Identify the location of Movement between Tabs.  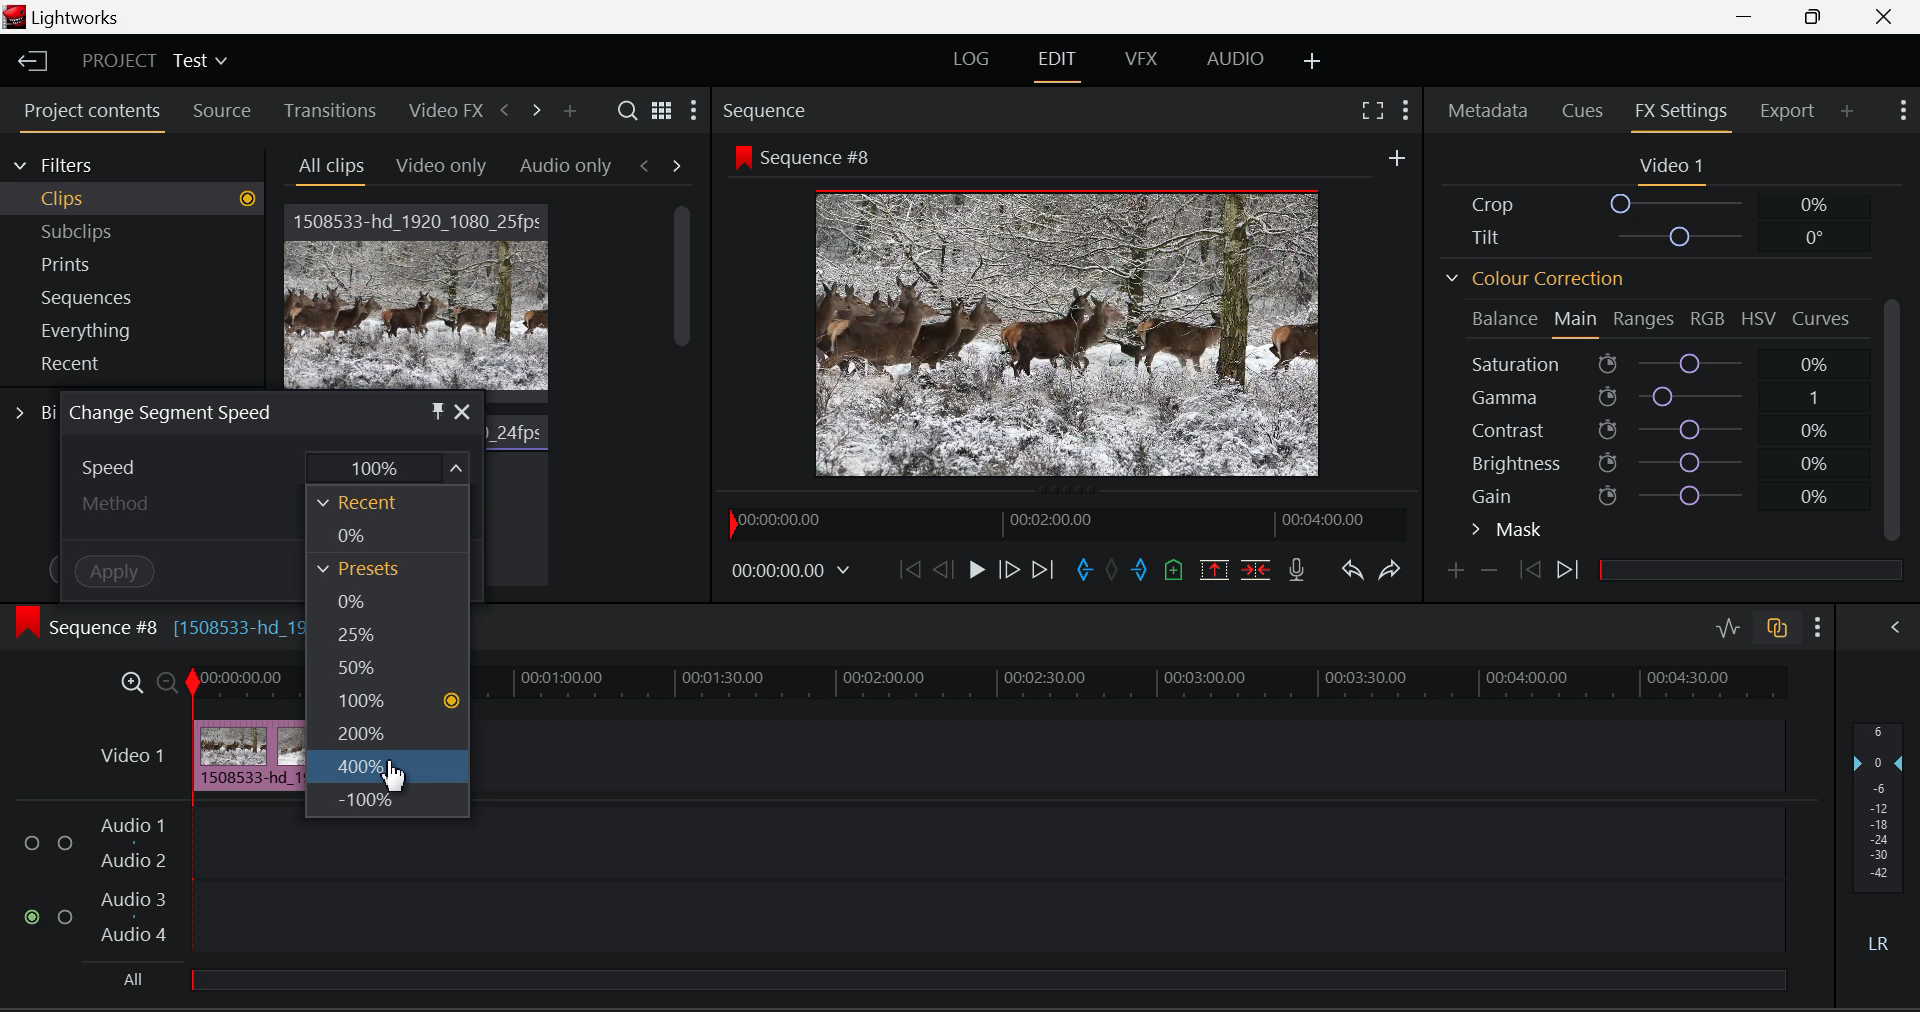
(662, 166).